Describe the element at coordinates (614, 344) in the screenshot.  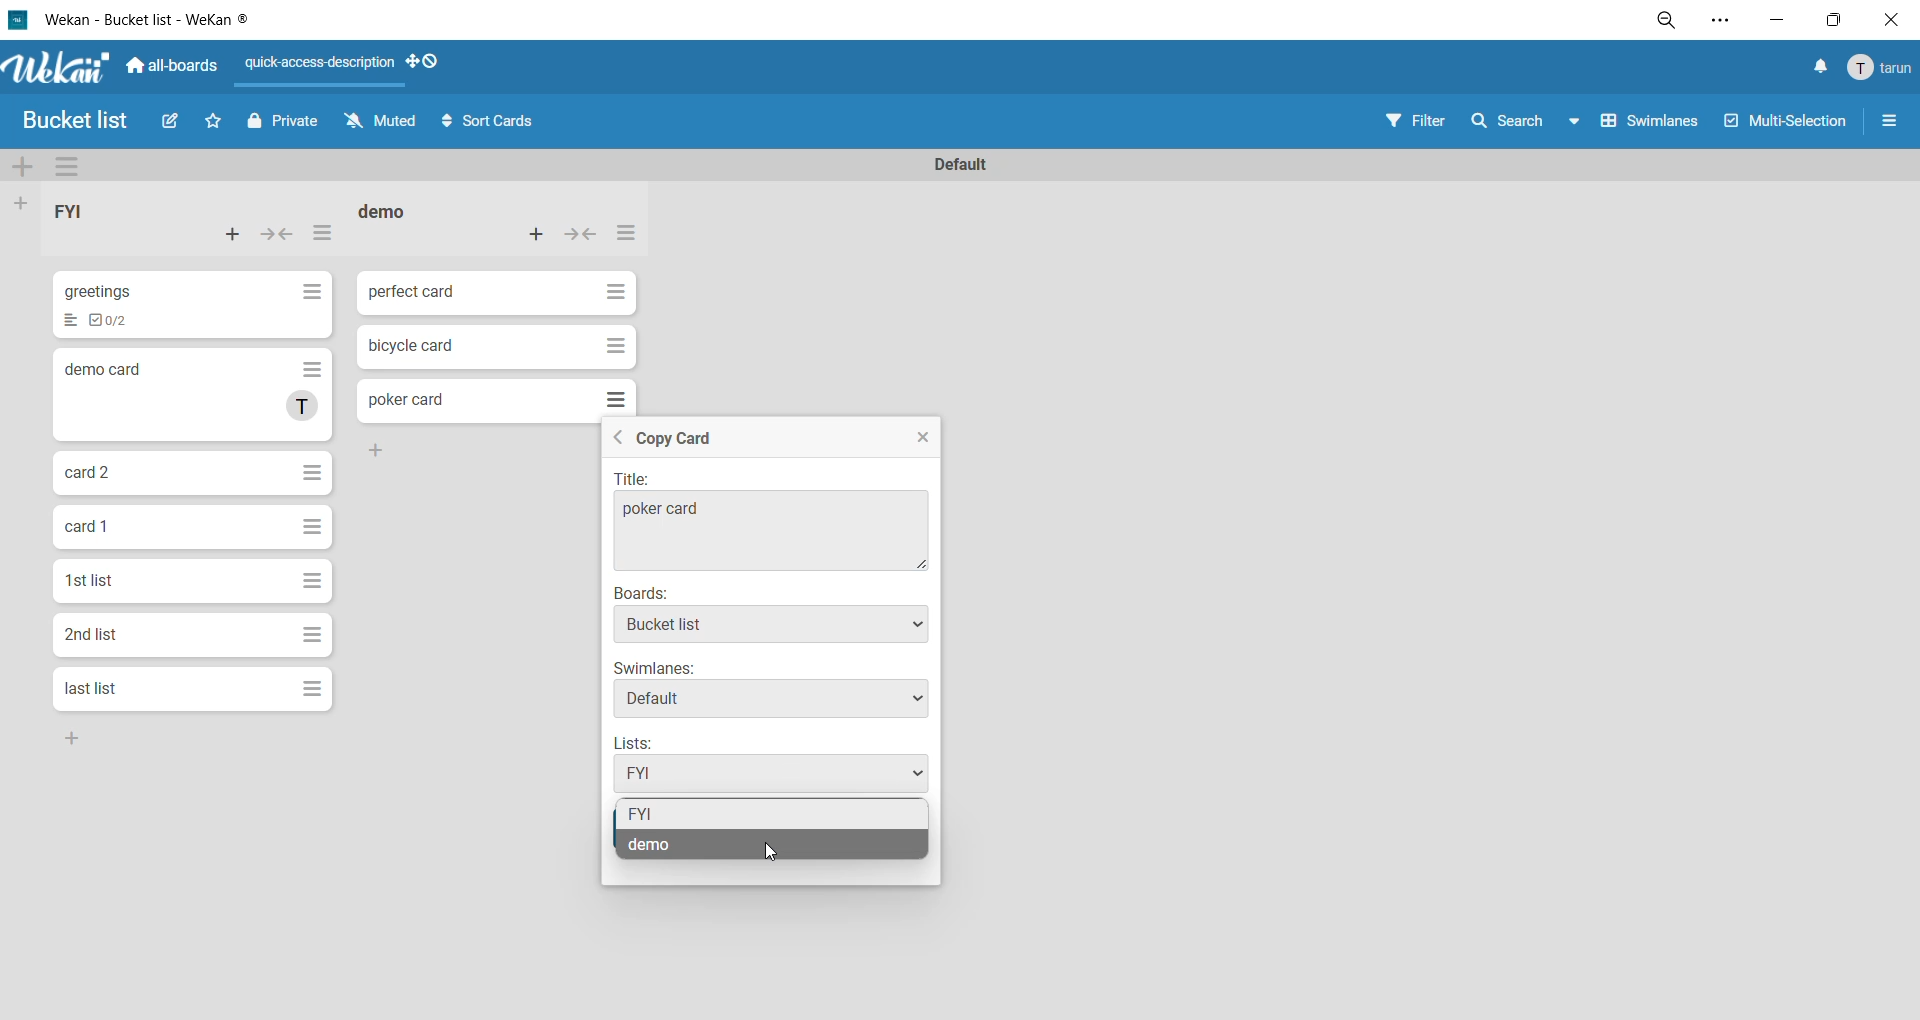
I see `Hamburger` at that location.